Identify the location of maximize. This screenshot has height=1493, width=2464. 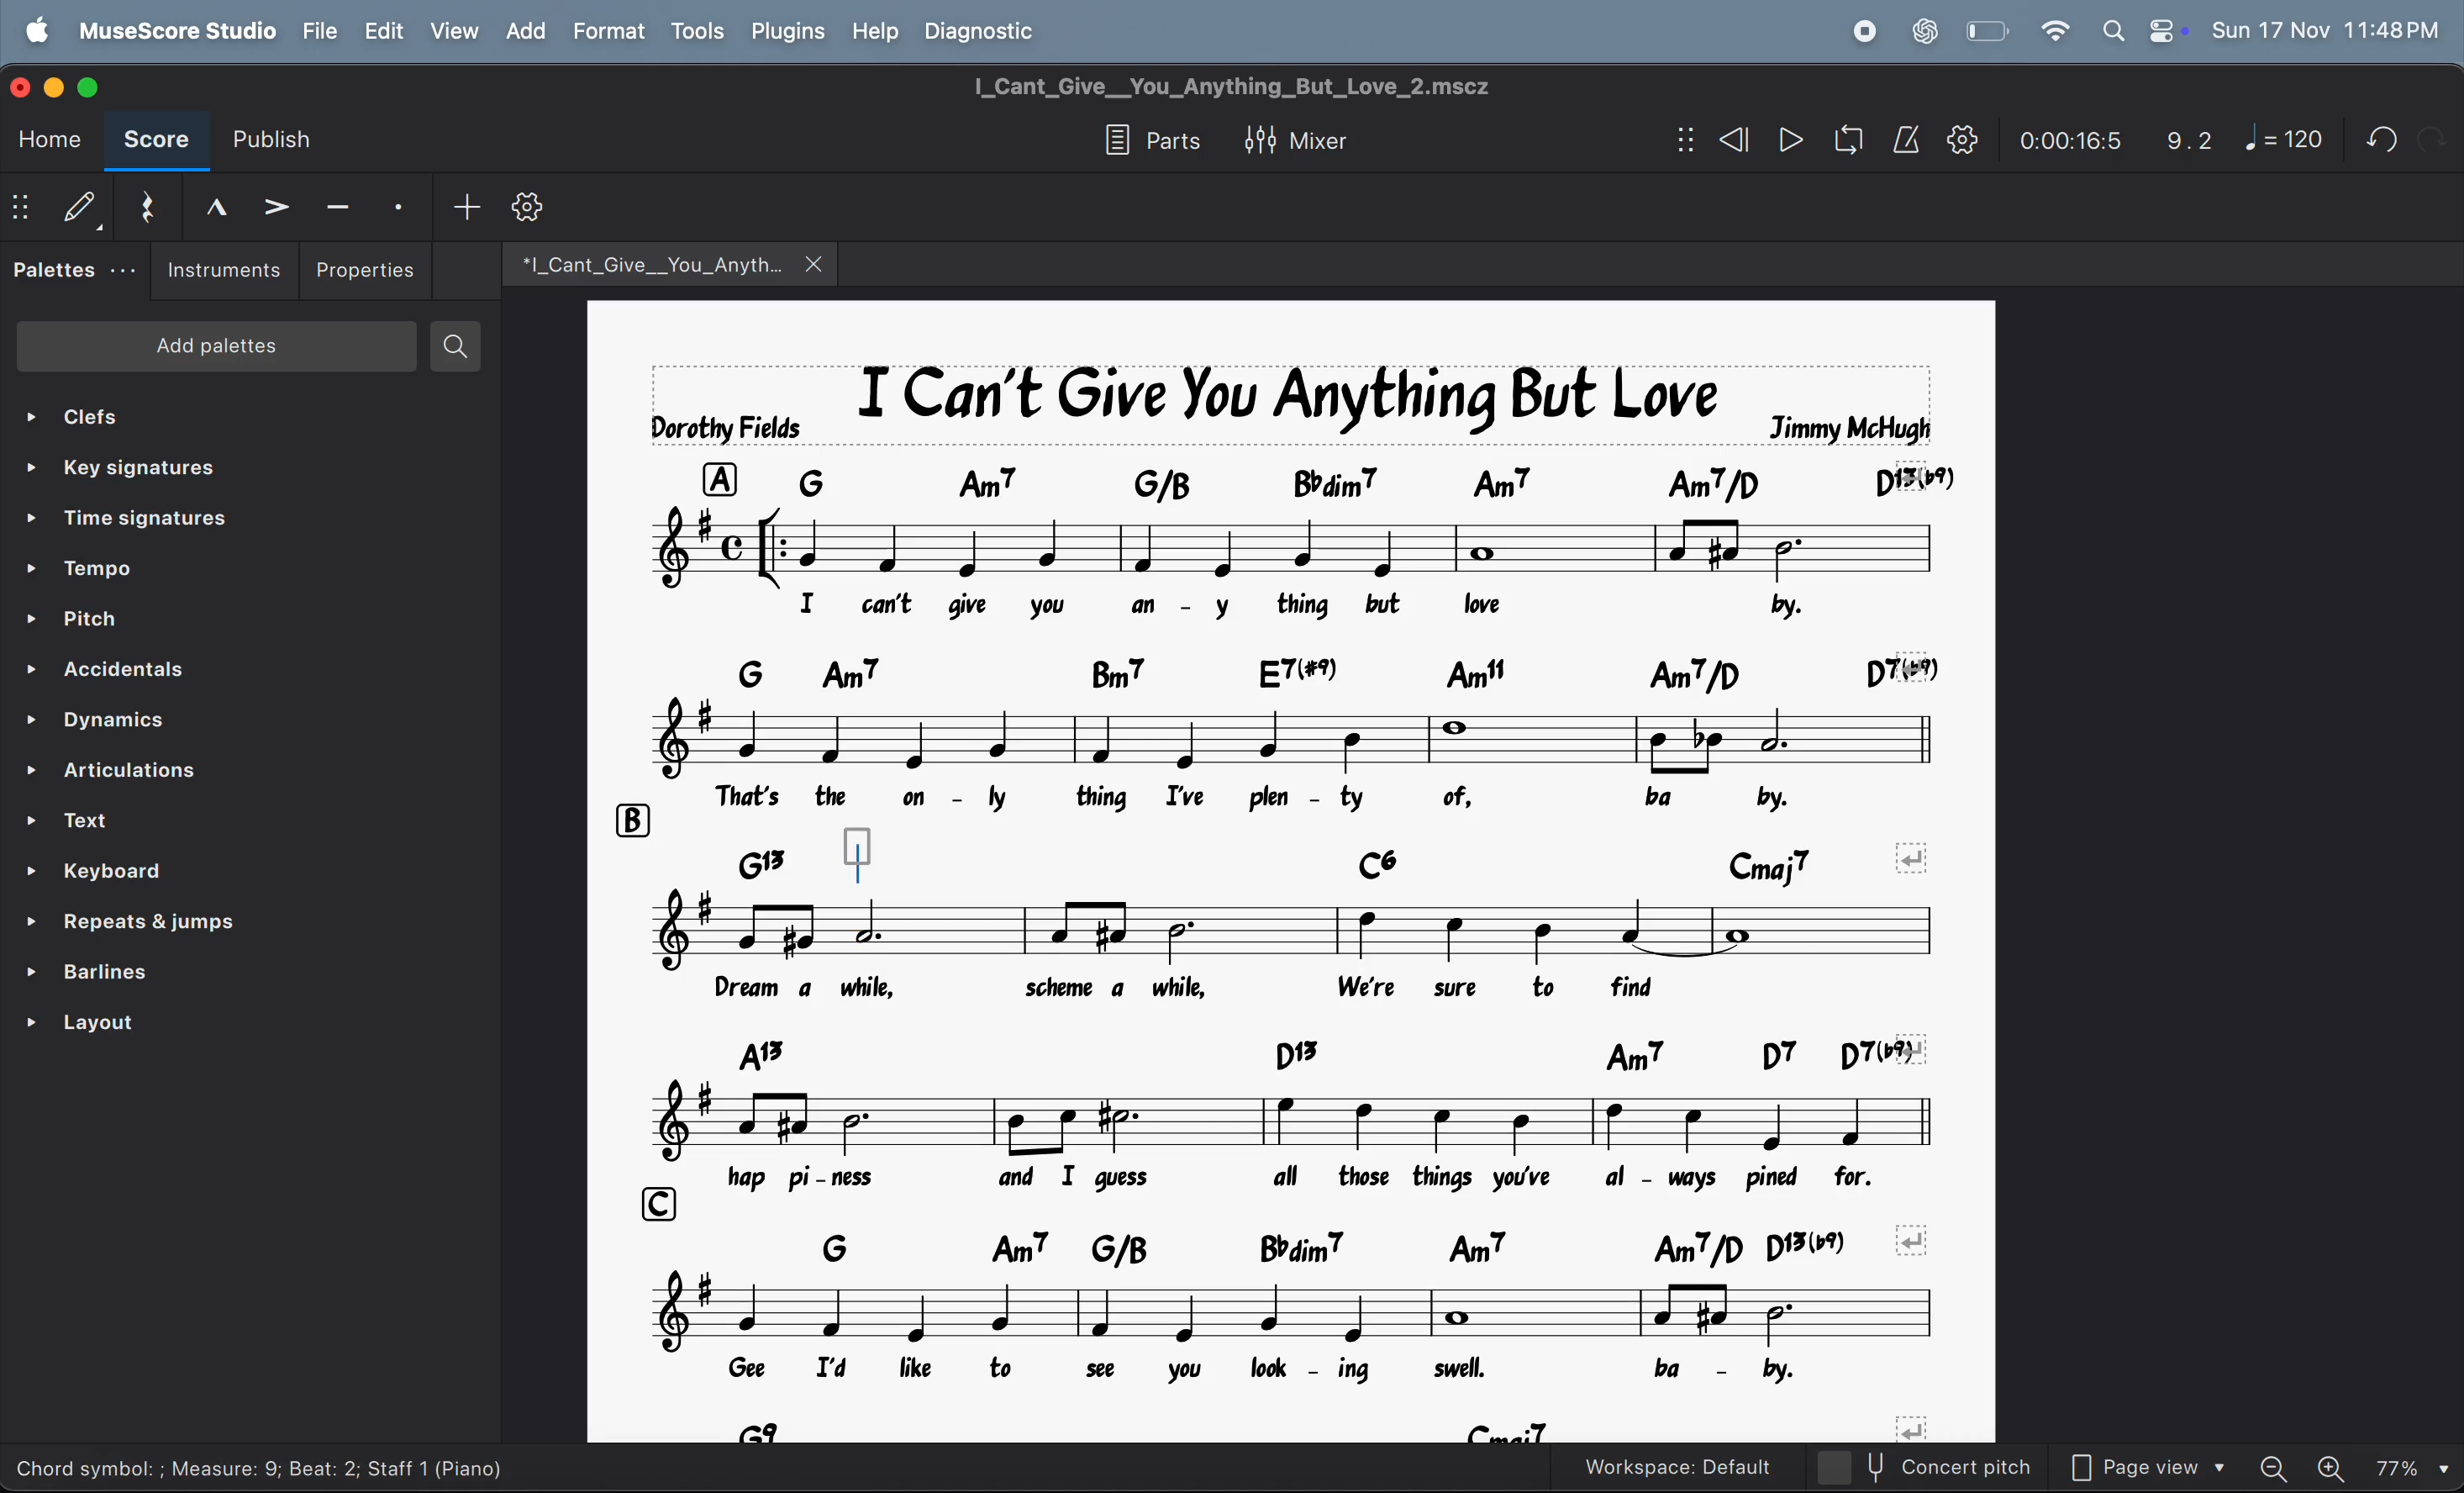
(96, 83).